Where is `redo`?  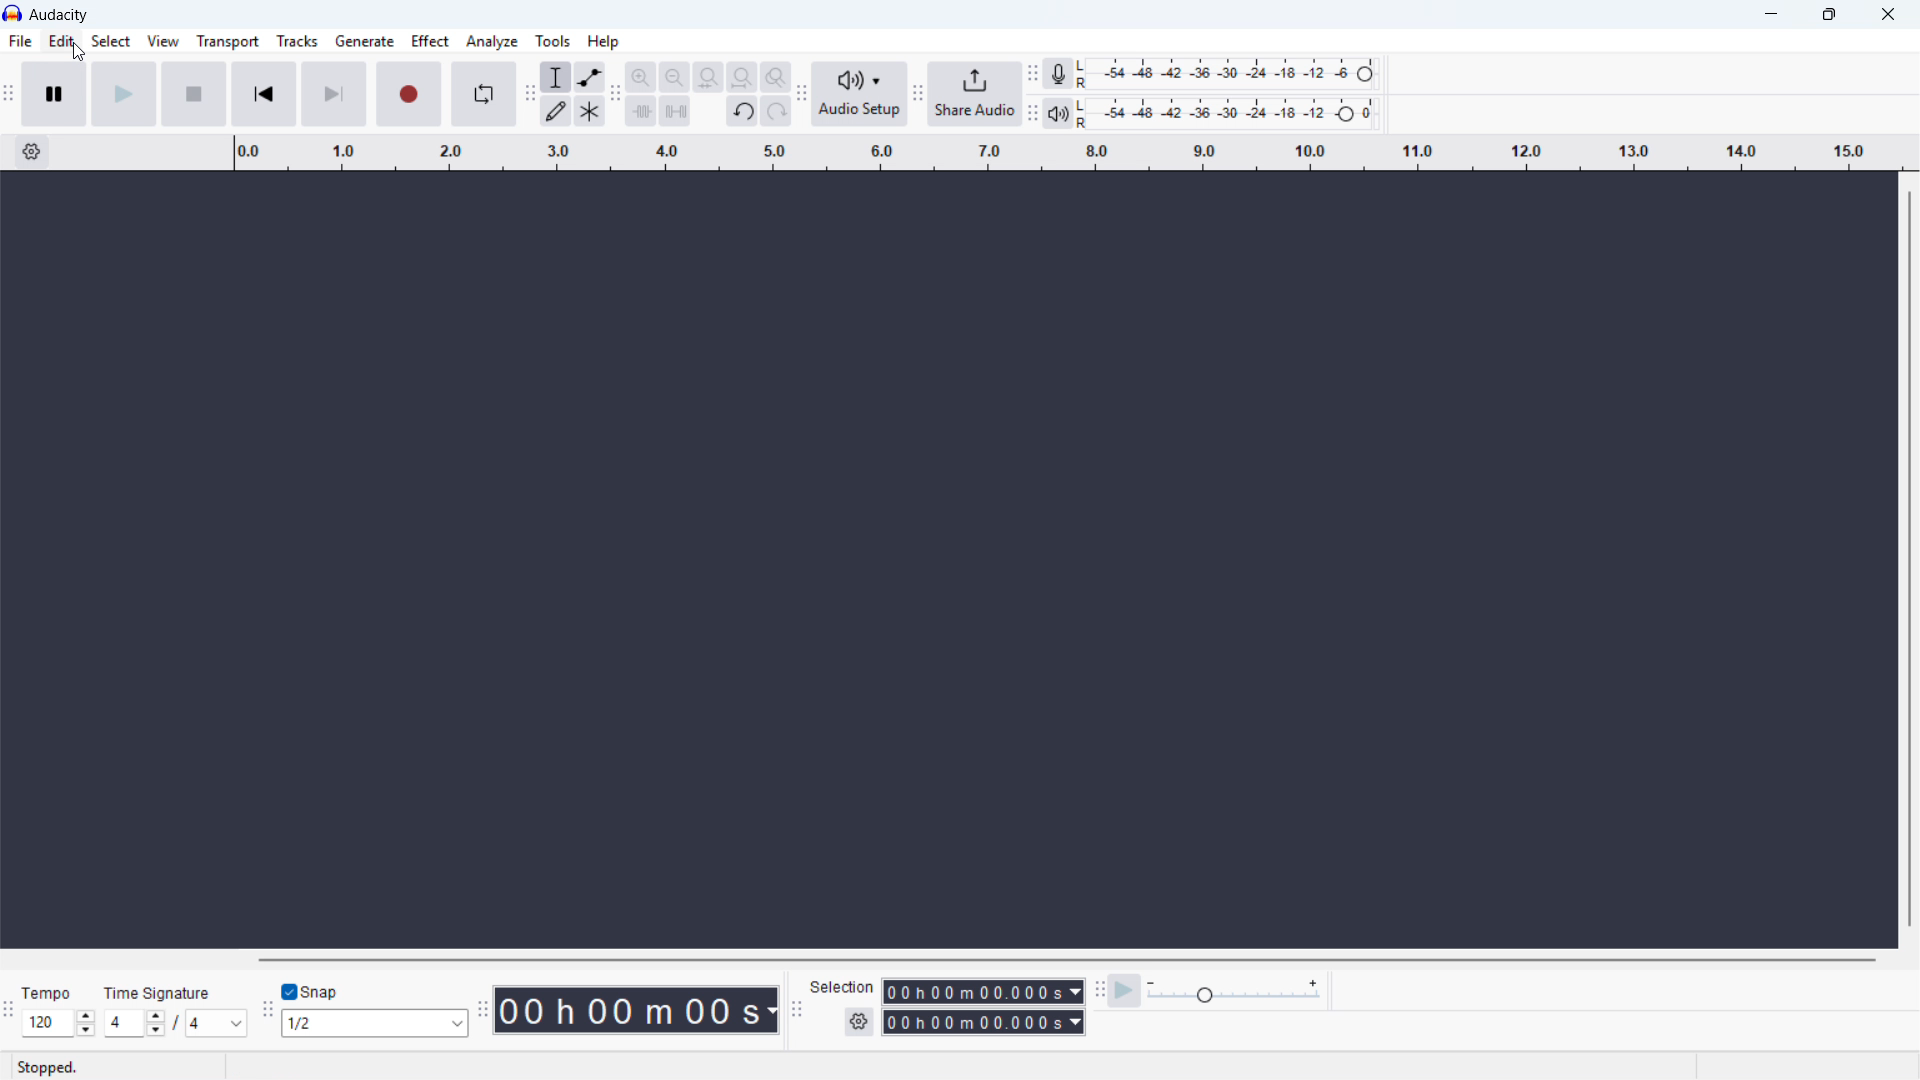
redo is located at coordinates (776, 110).